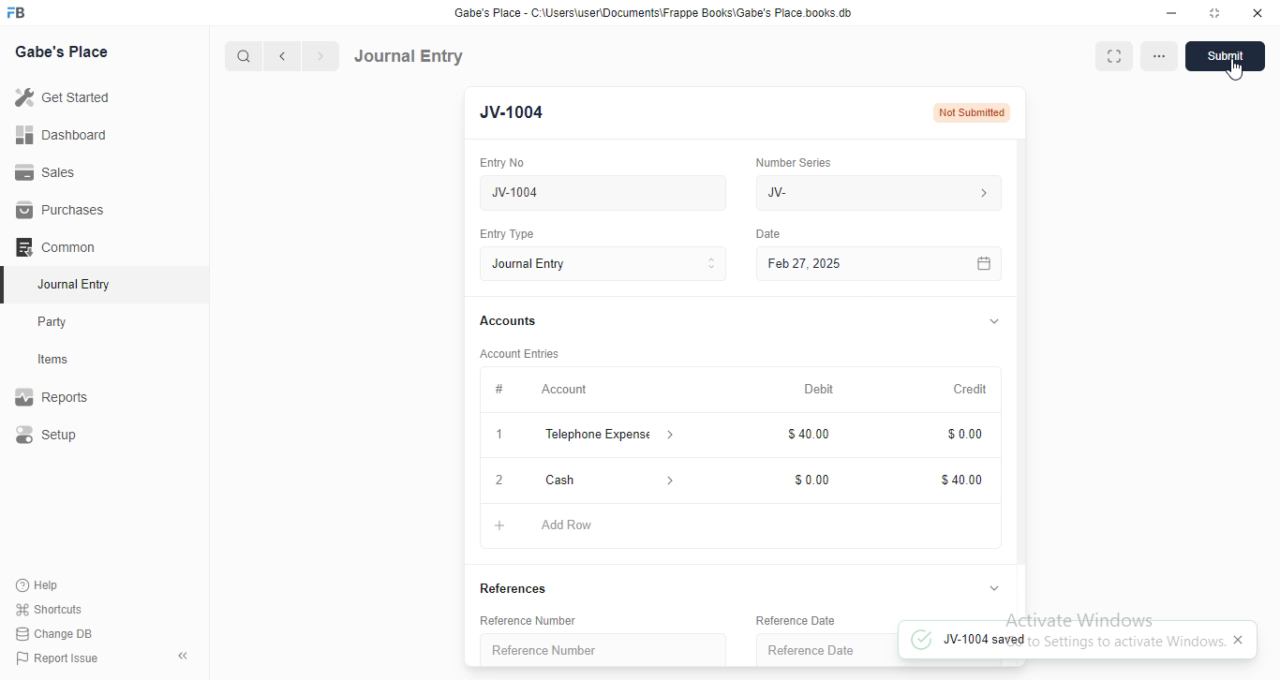 Image resolution: width=1280 pixels, height=680 pixels. I want to click on 0.00, so click(958, 436).